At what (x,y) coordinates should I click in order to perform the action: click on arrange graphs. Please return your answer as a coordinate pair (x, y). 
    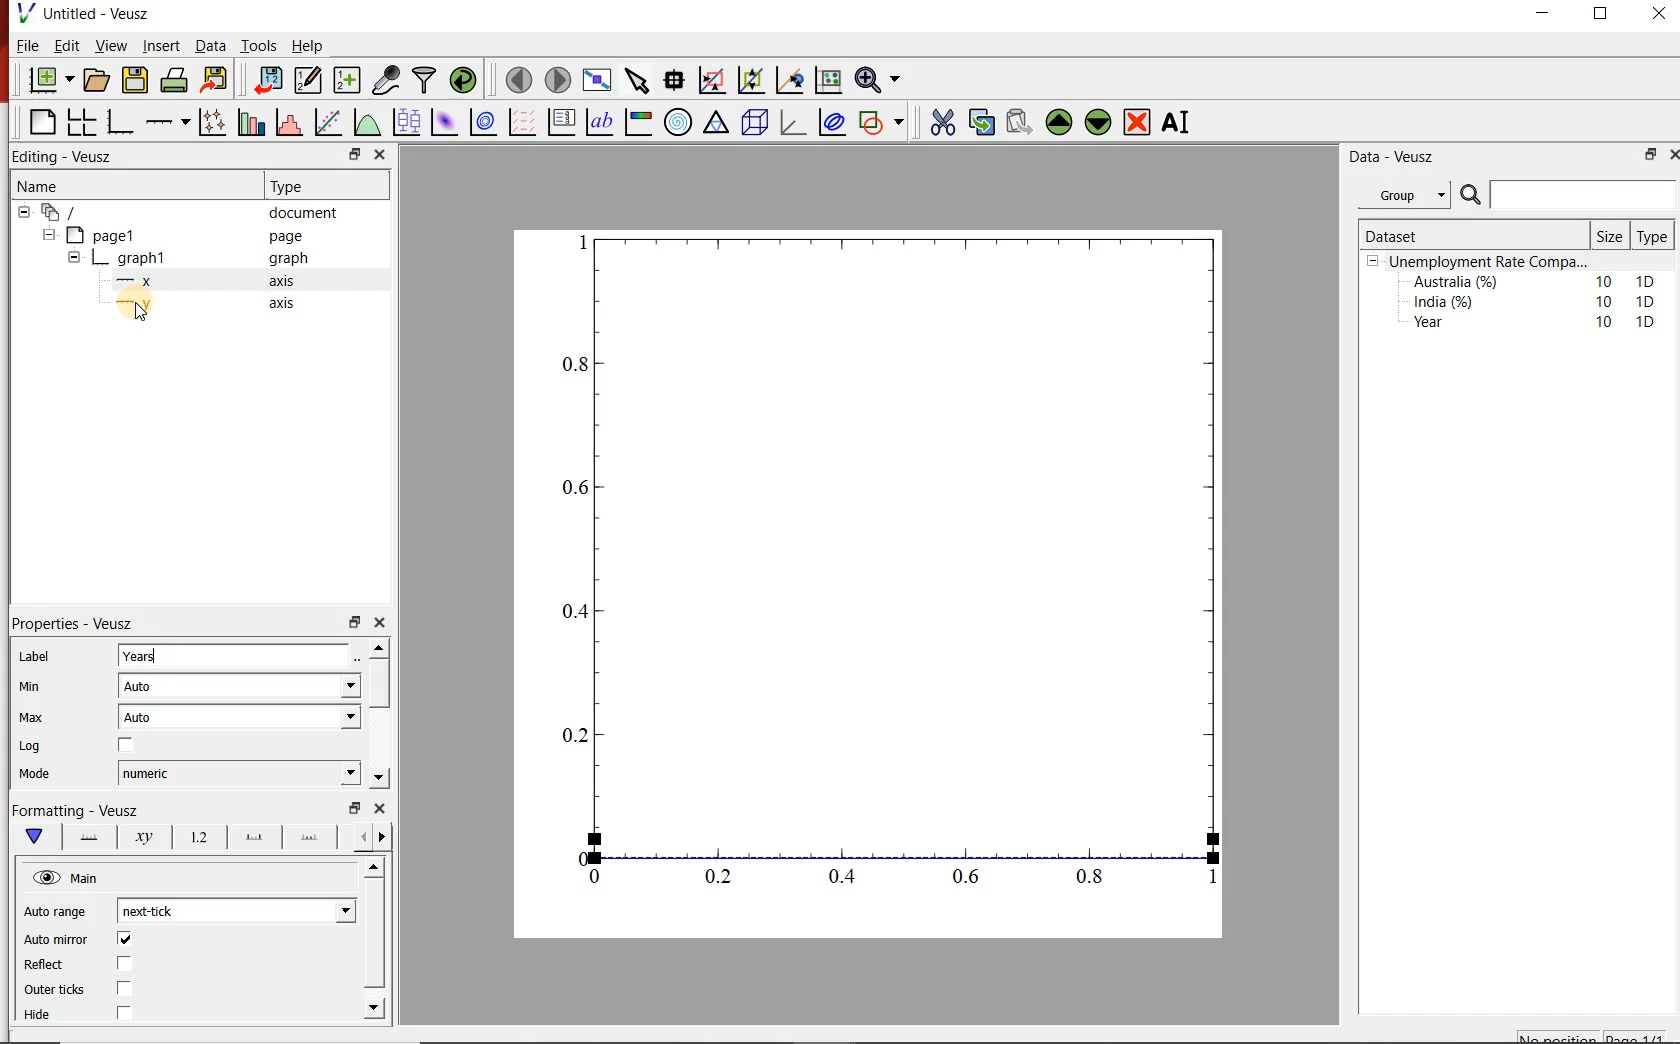
    Looking at the image, I should click on (81, 121).